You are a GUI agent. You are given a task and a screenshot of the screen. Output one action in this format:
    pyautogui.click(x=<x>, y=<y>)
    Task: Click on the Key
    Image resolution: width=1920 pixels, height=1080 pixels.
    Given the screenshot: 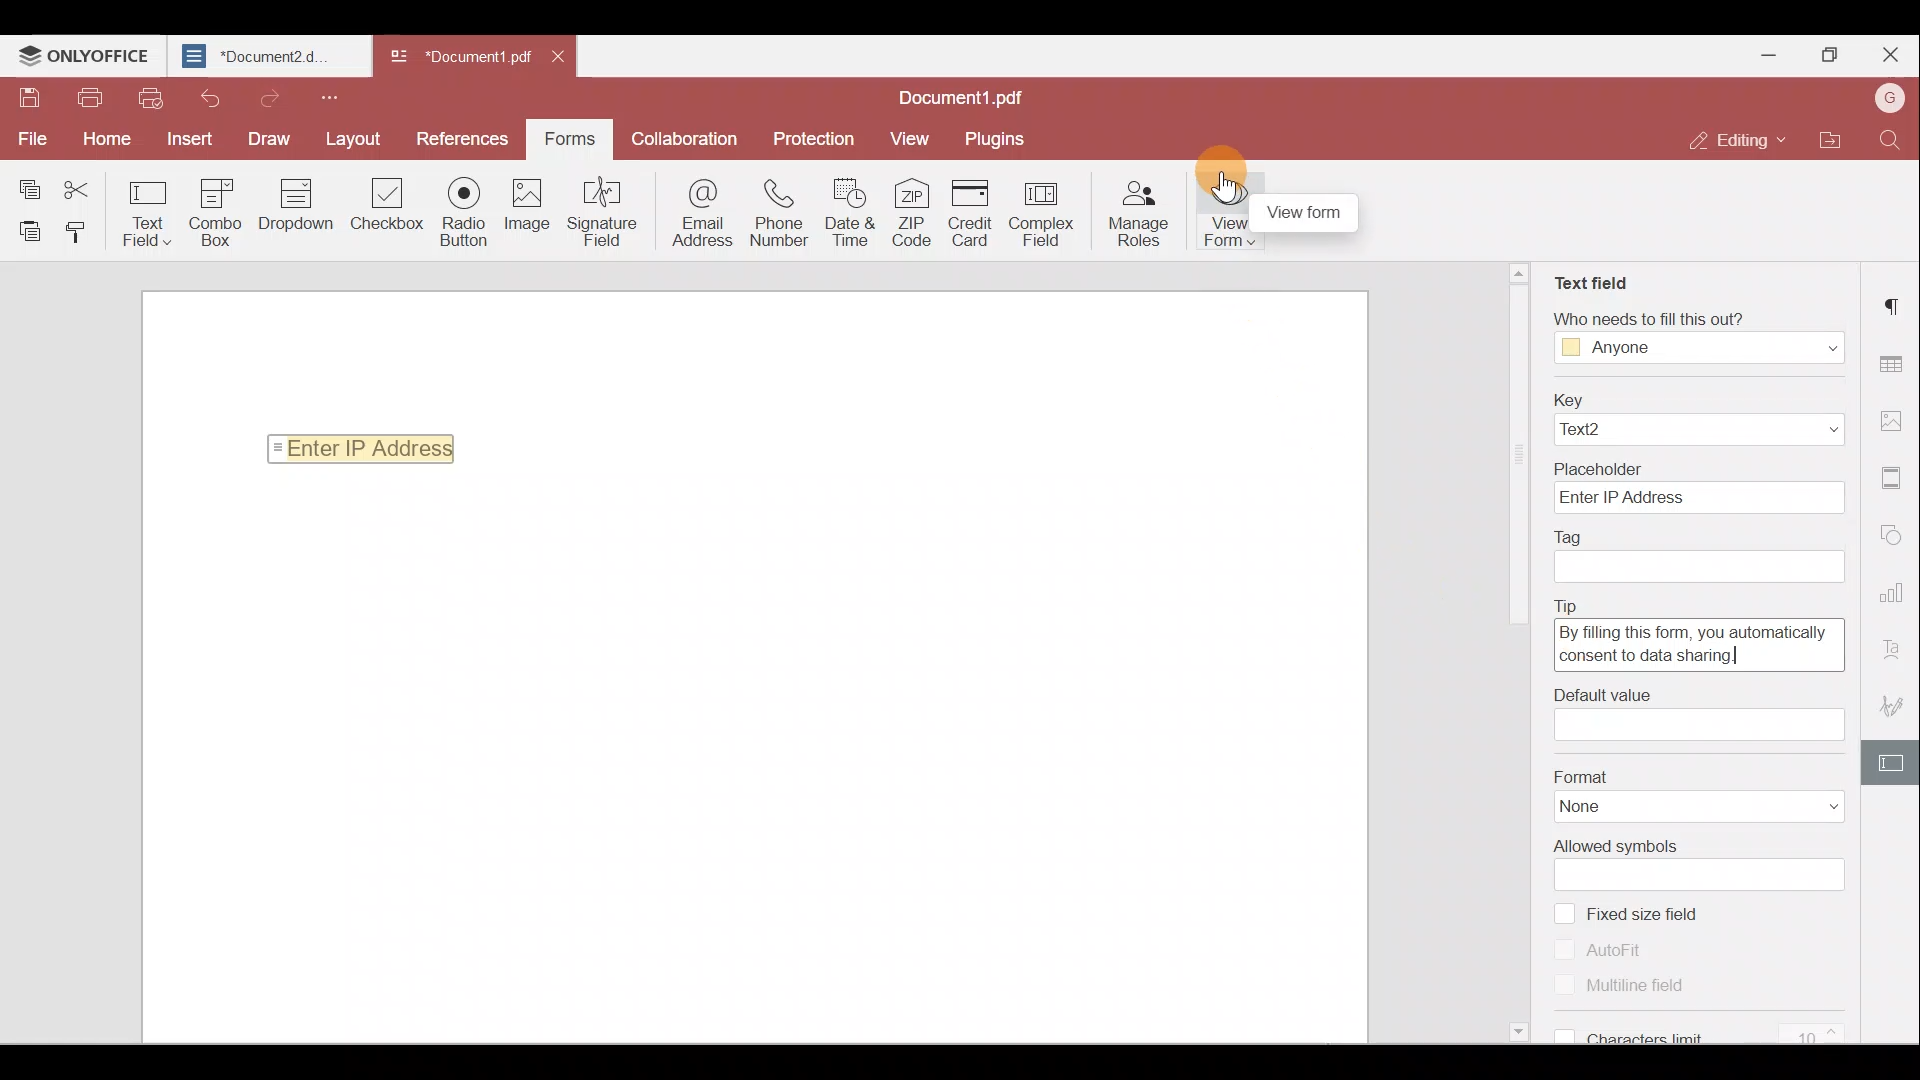 What is the action you would take?
    pyautogui.click(x=1698, y=398)
    